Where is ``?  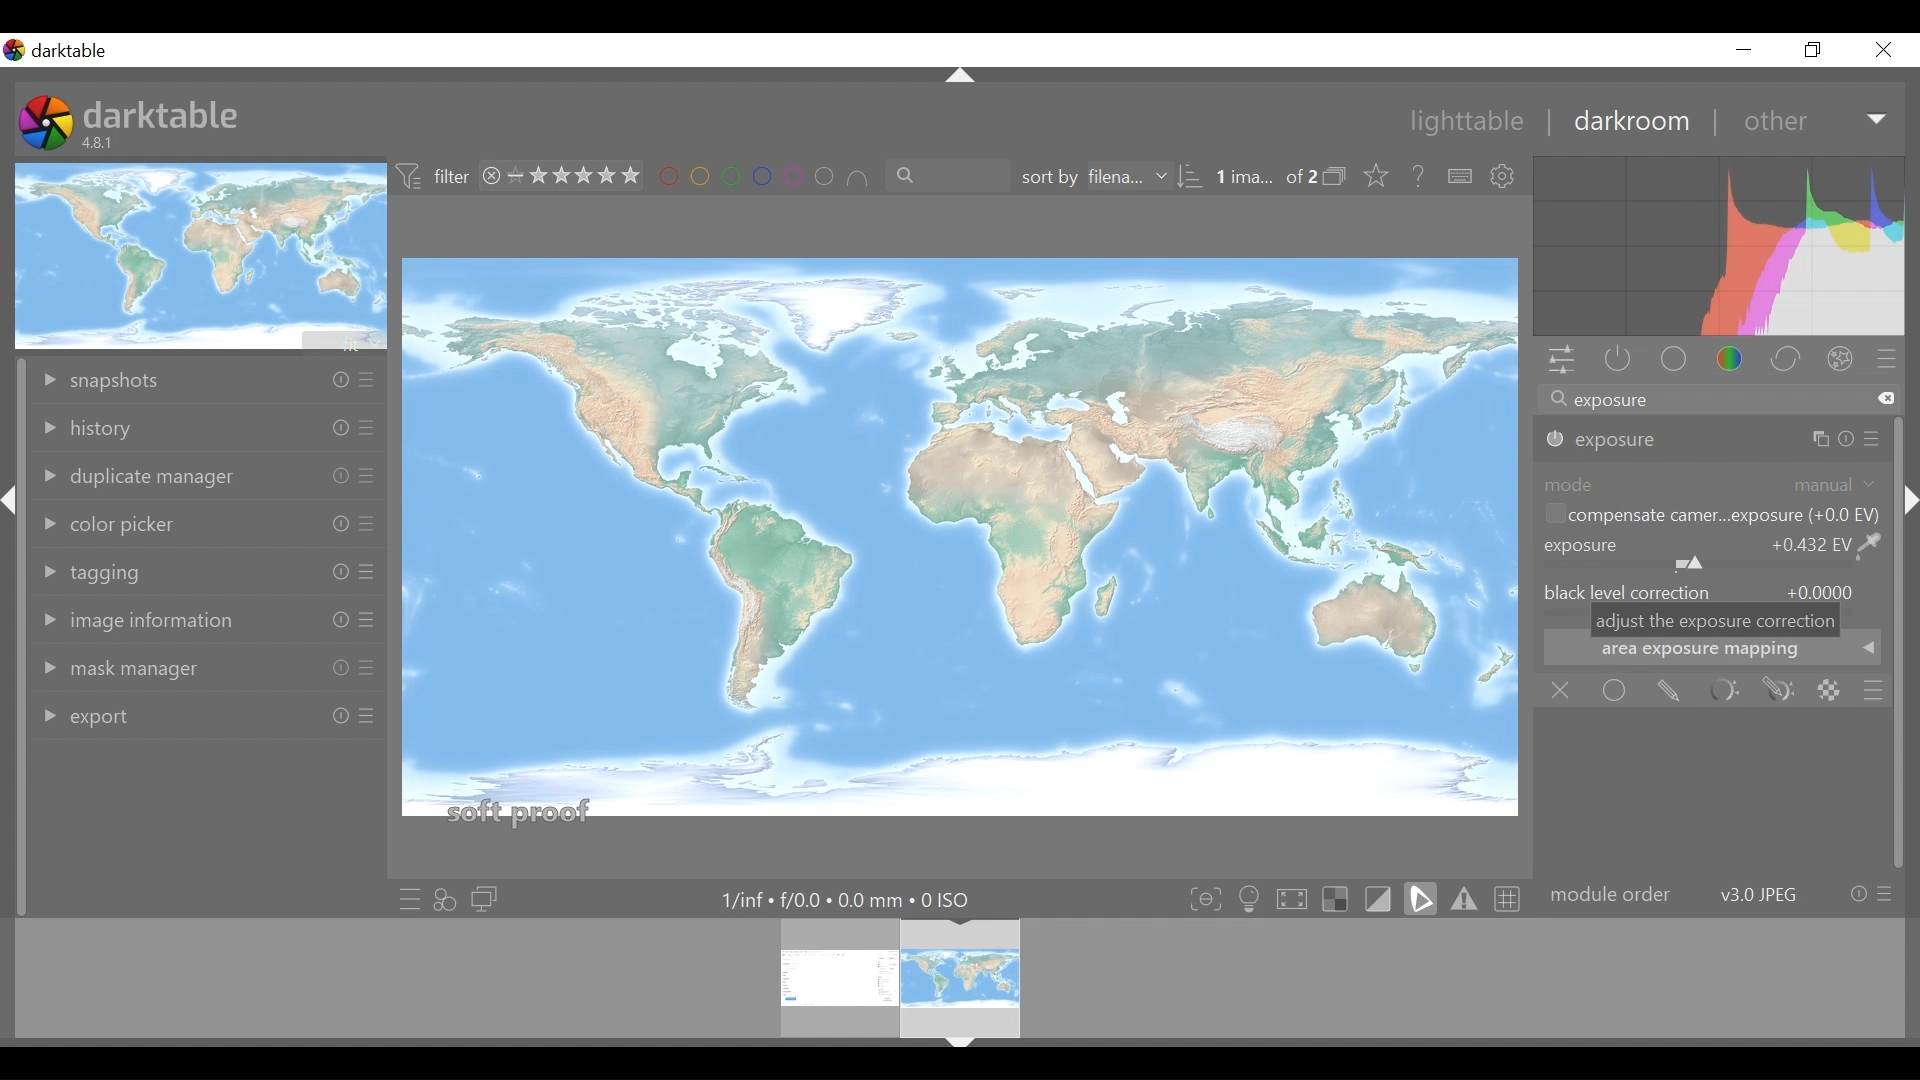  is located at coordinates (334, 717).